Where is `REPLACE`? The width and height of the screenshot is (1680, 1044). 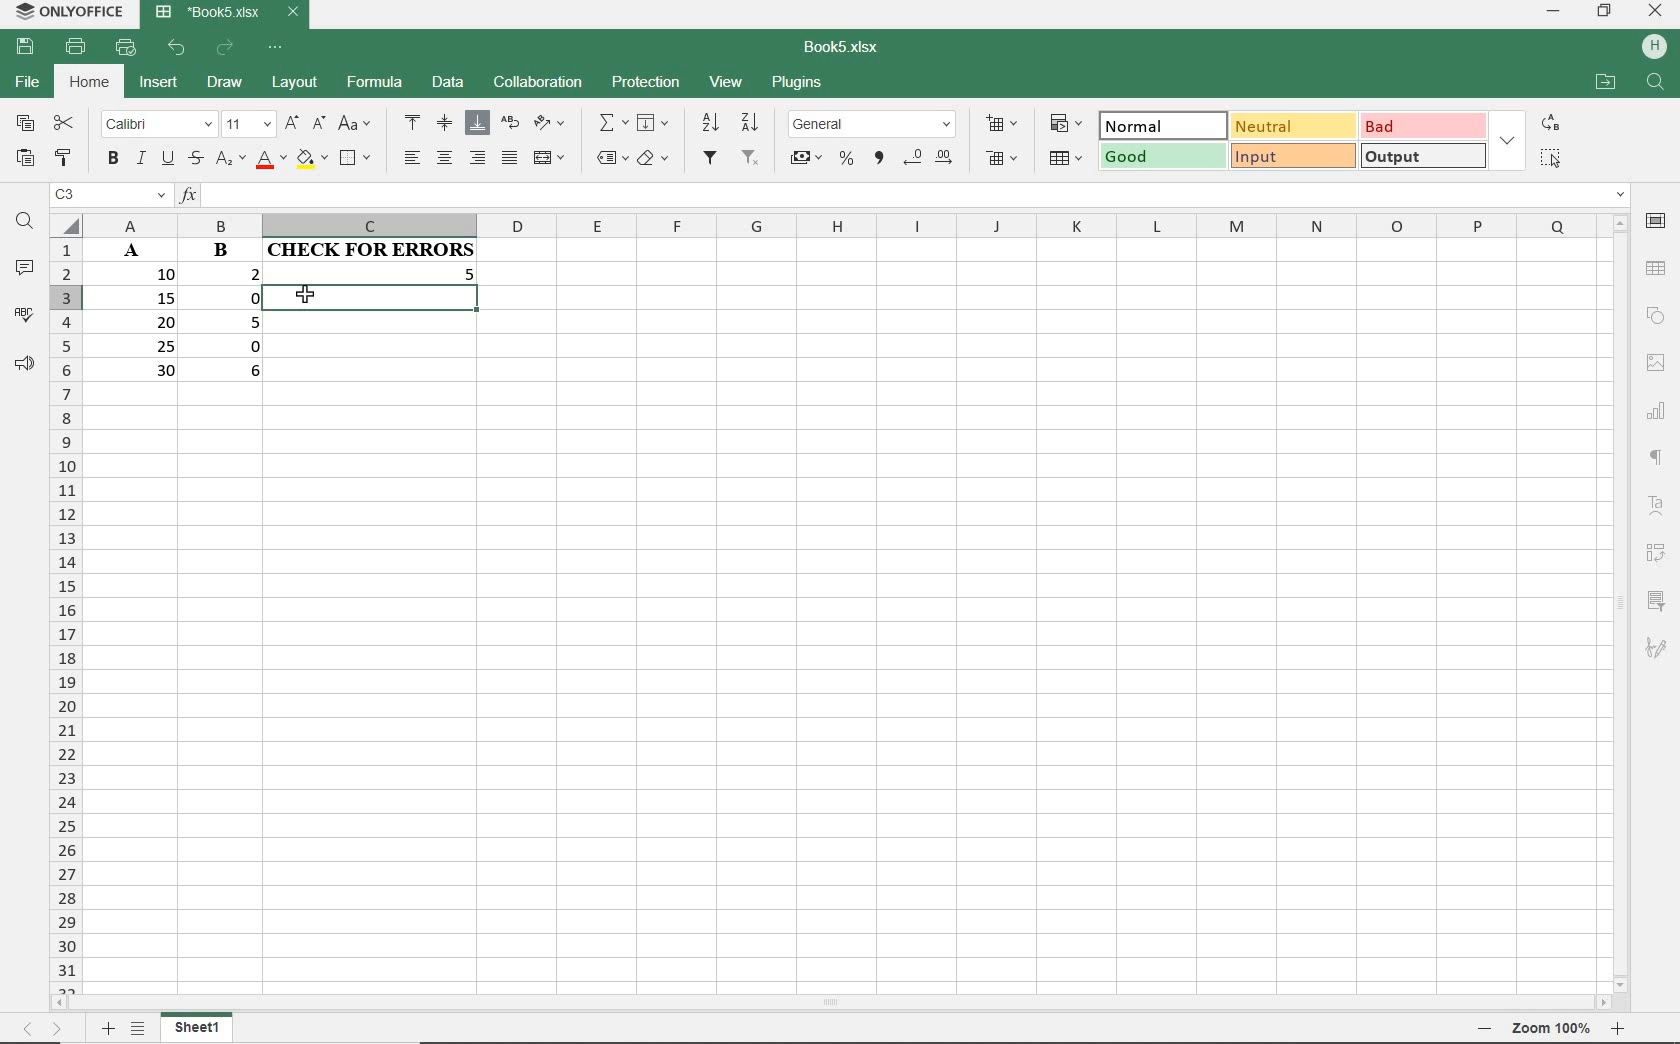
REPLACE is located at coordinates (1550, 122).